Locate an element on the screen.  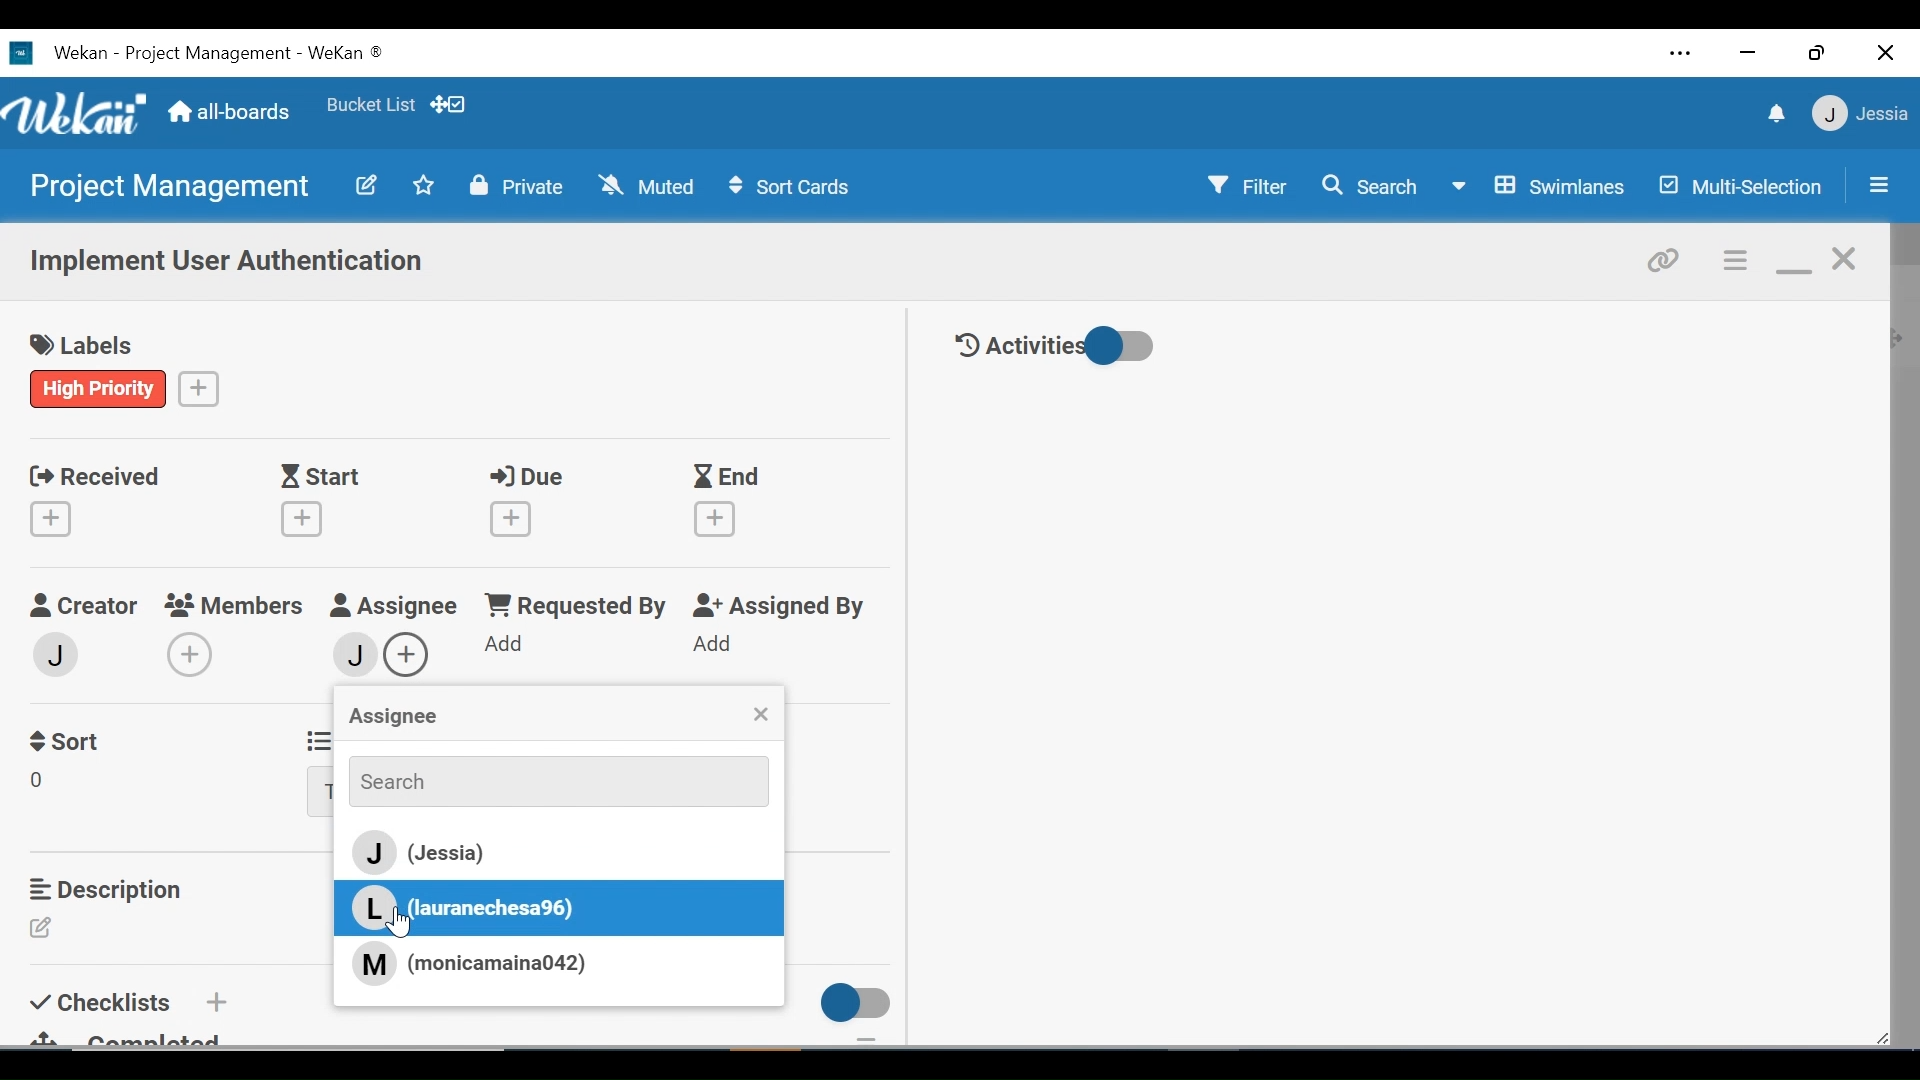
Field is located at coordinates (43, 783).